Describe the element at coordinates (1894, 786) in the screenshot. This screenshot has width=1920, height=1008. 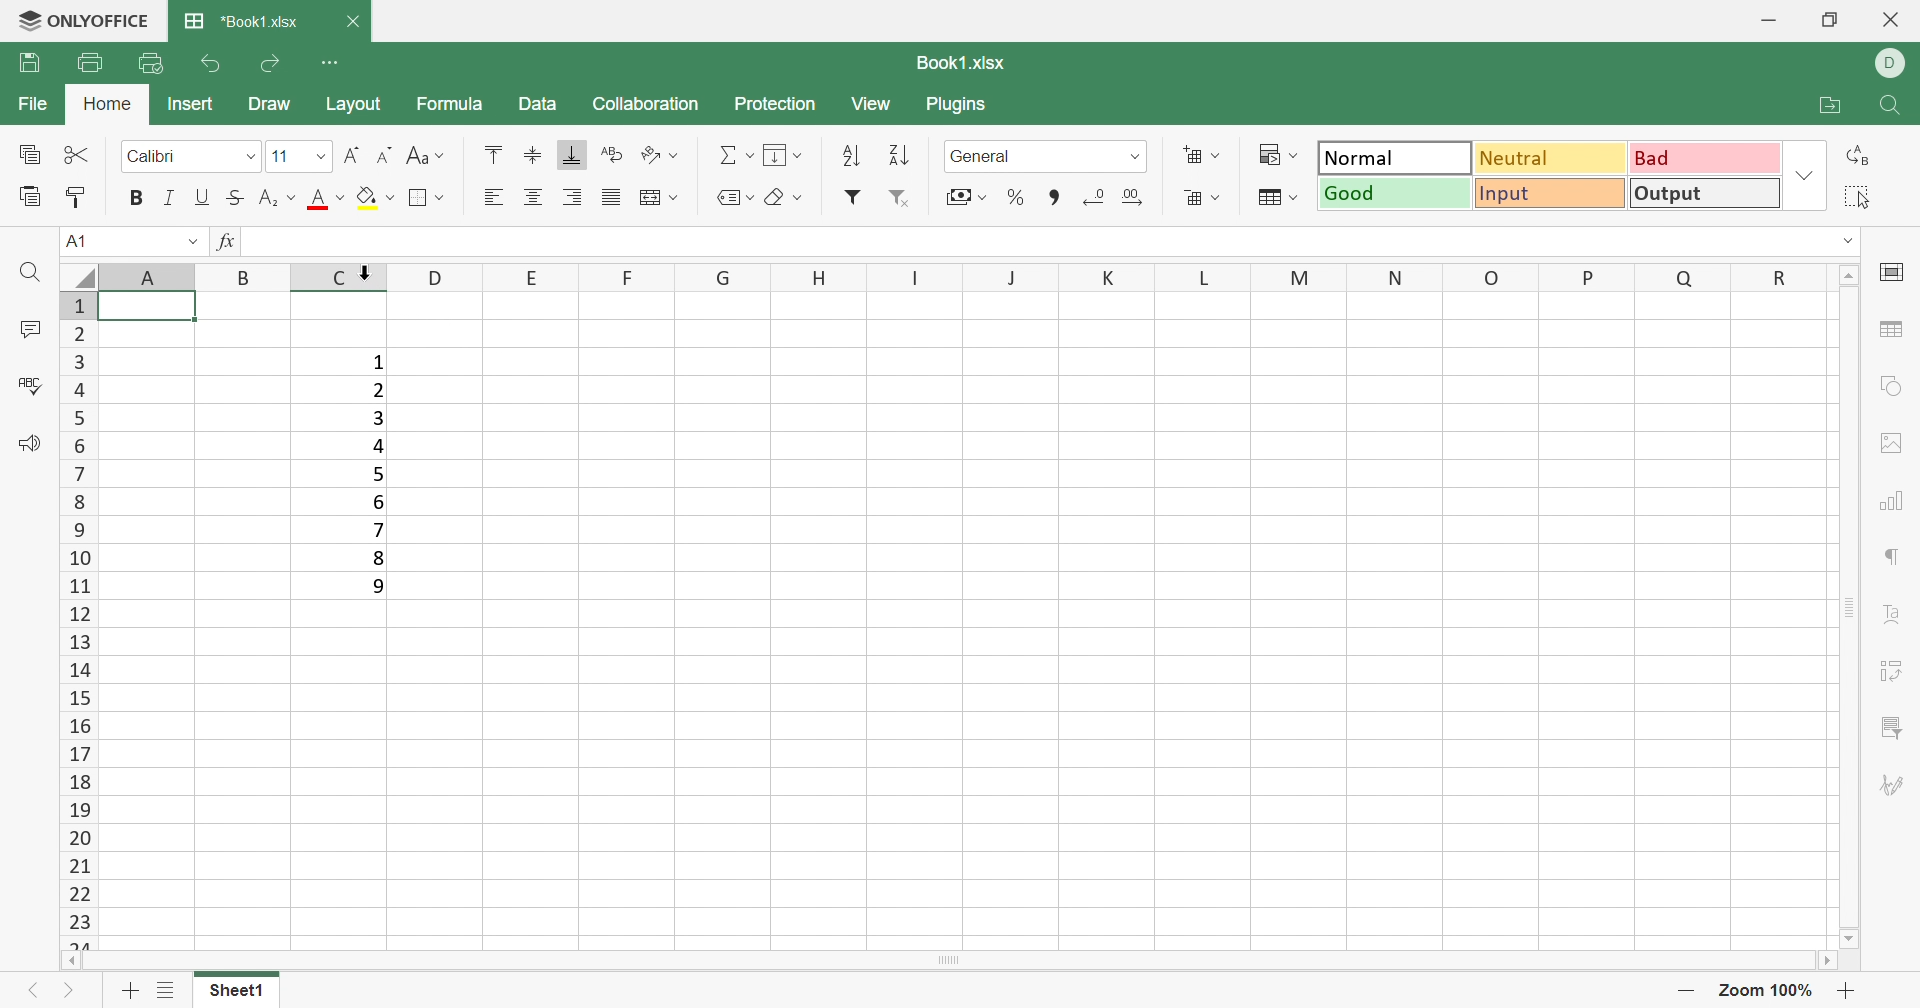
I see `Signature settings` at that location.